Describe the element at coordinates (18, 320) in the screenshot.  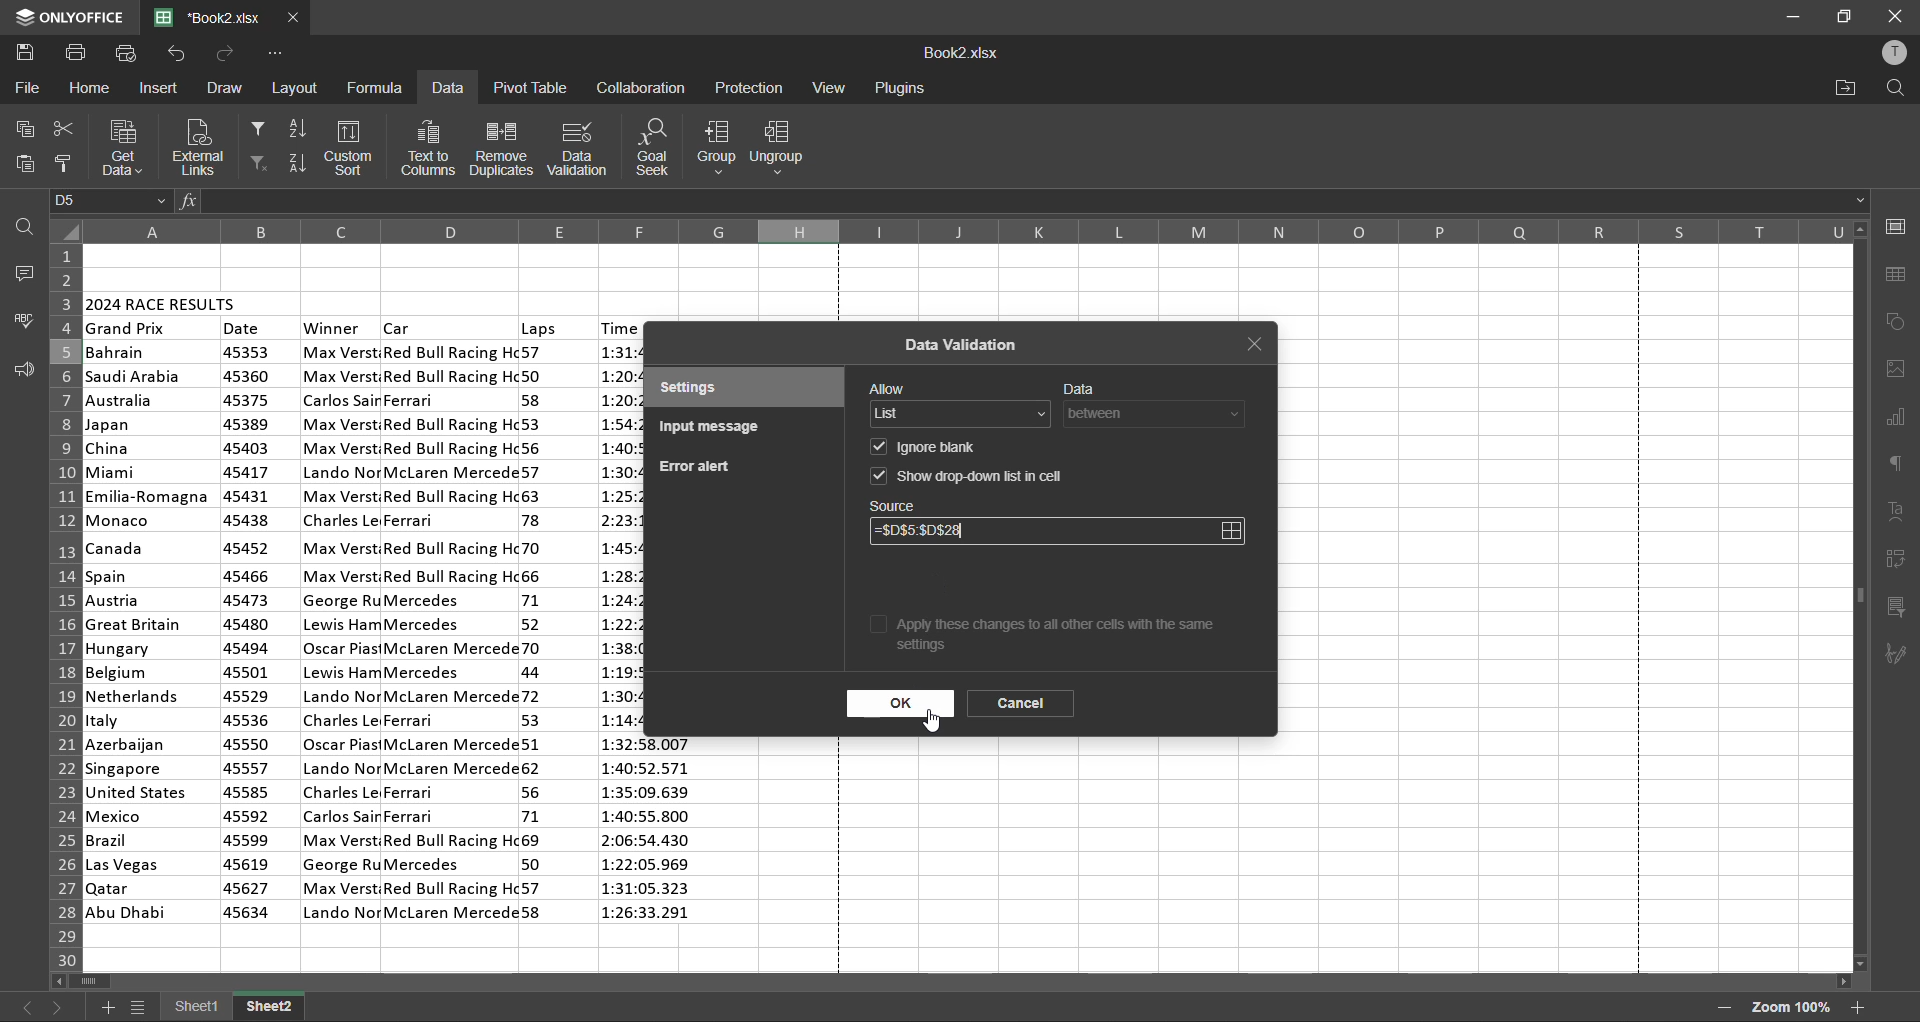
I see `spellcheck` at that location.